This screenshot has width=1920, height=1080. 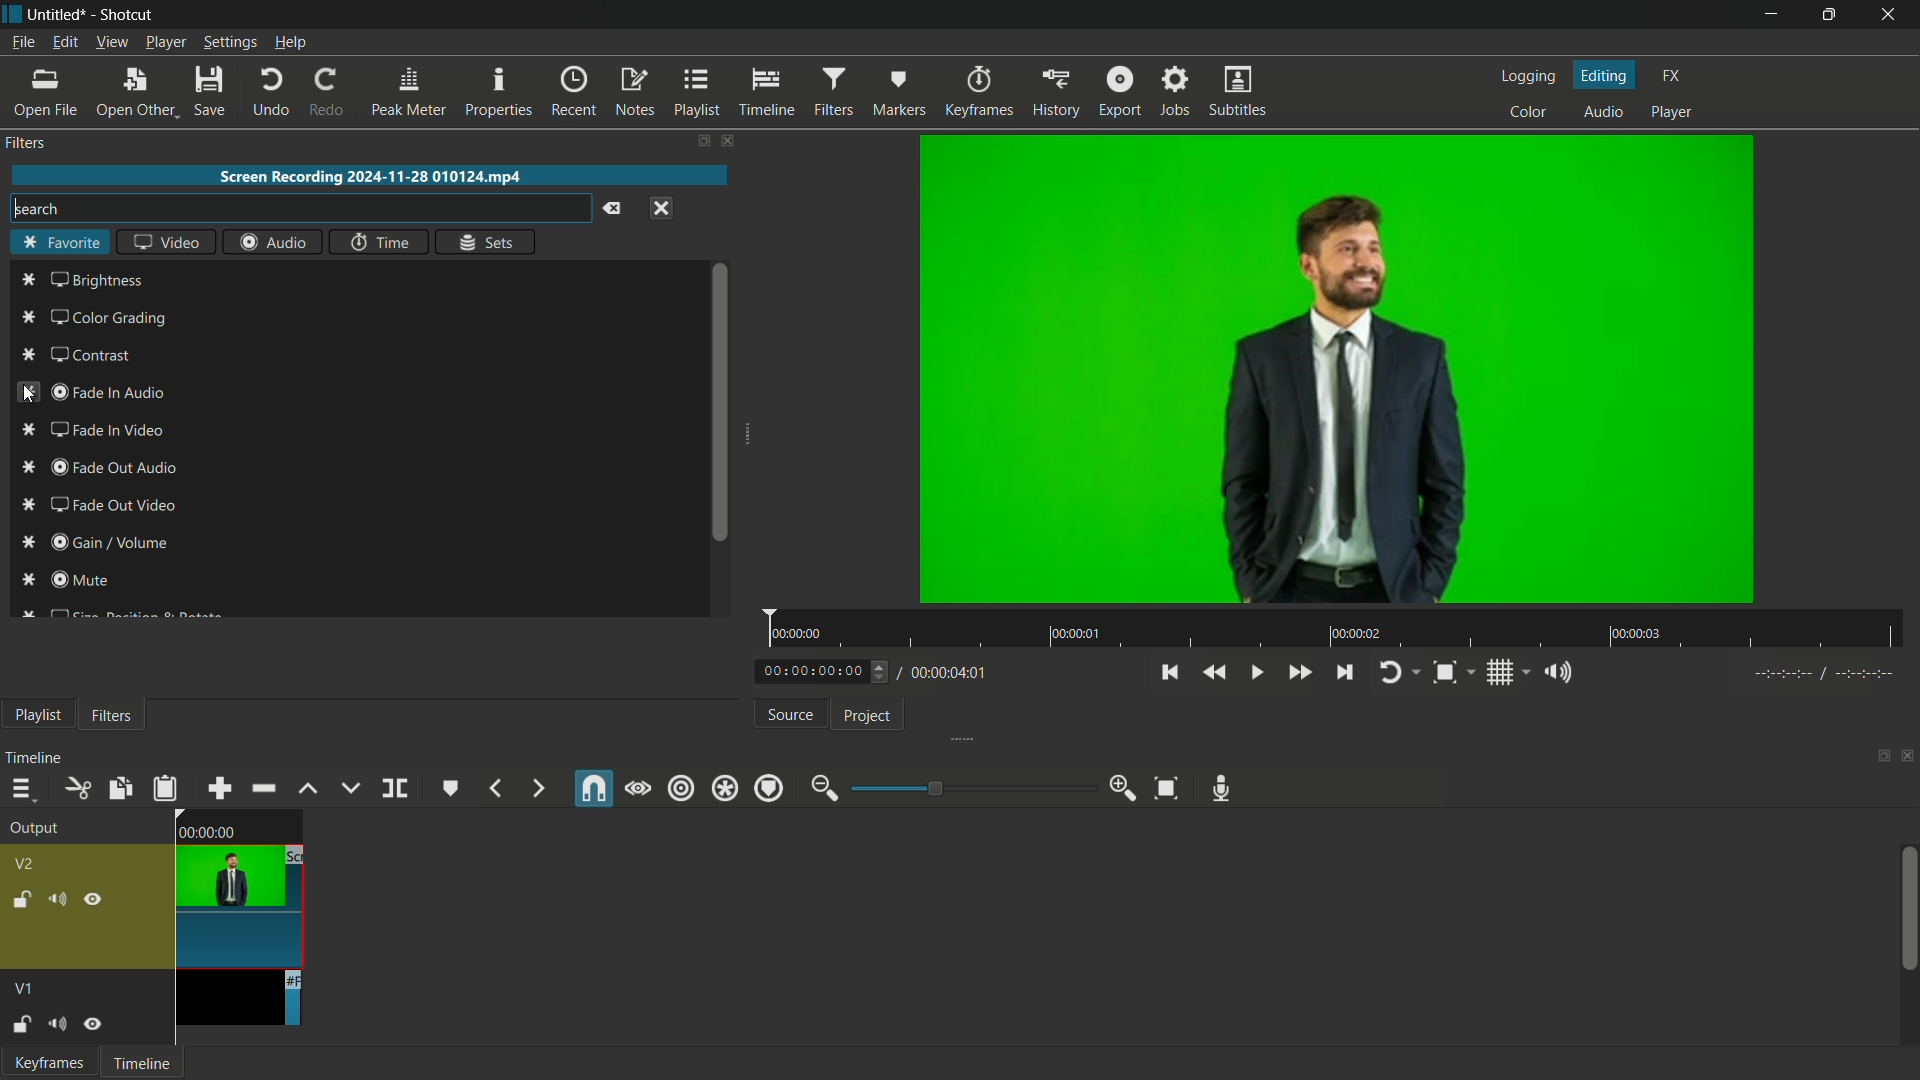 What do you see at coordinates (497, 92) in the screenshot?
I see `properties` at bounding box center [497, 92].